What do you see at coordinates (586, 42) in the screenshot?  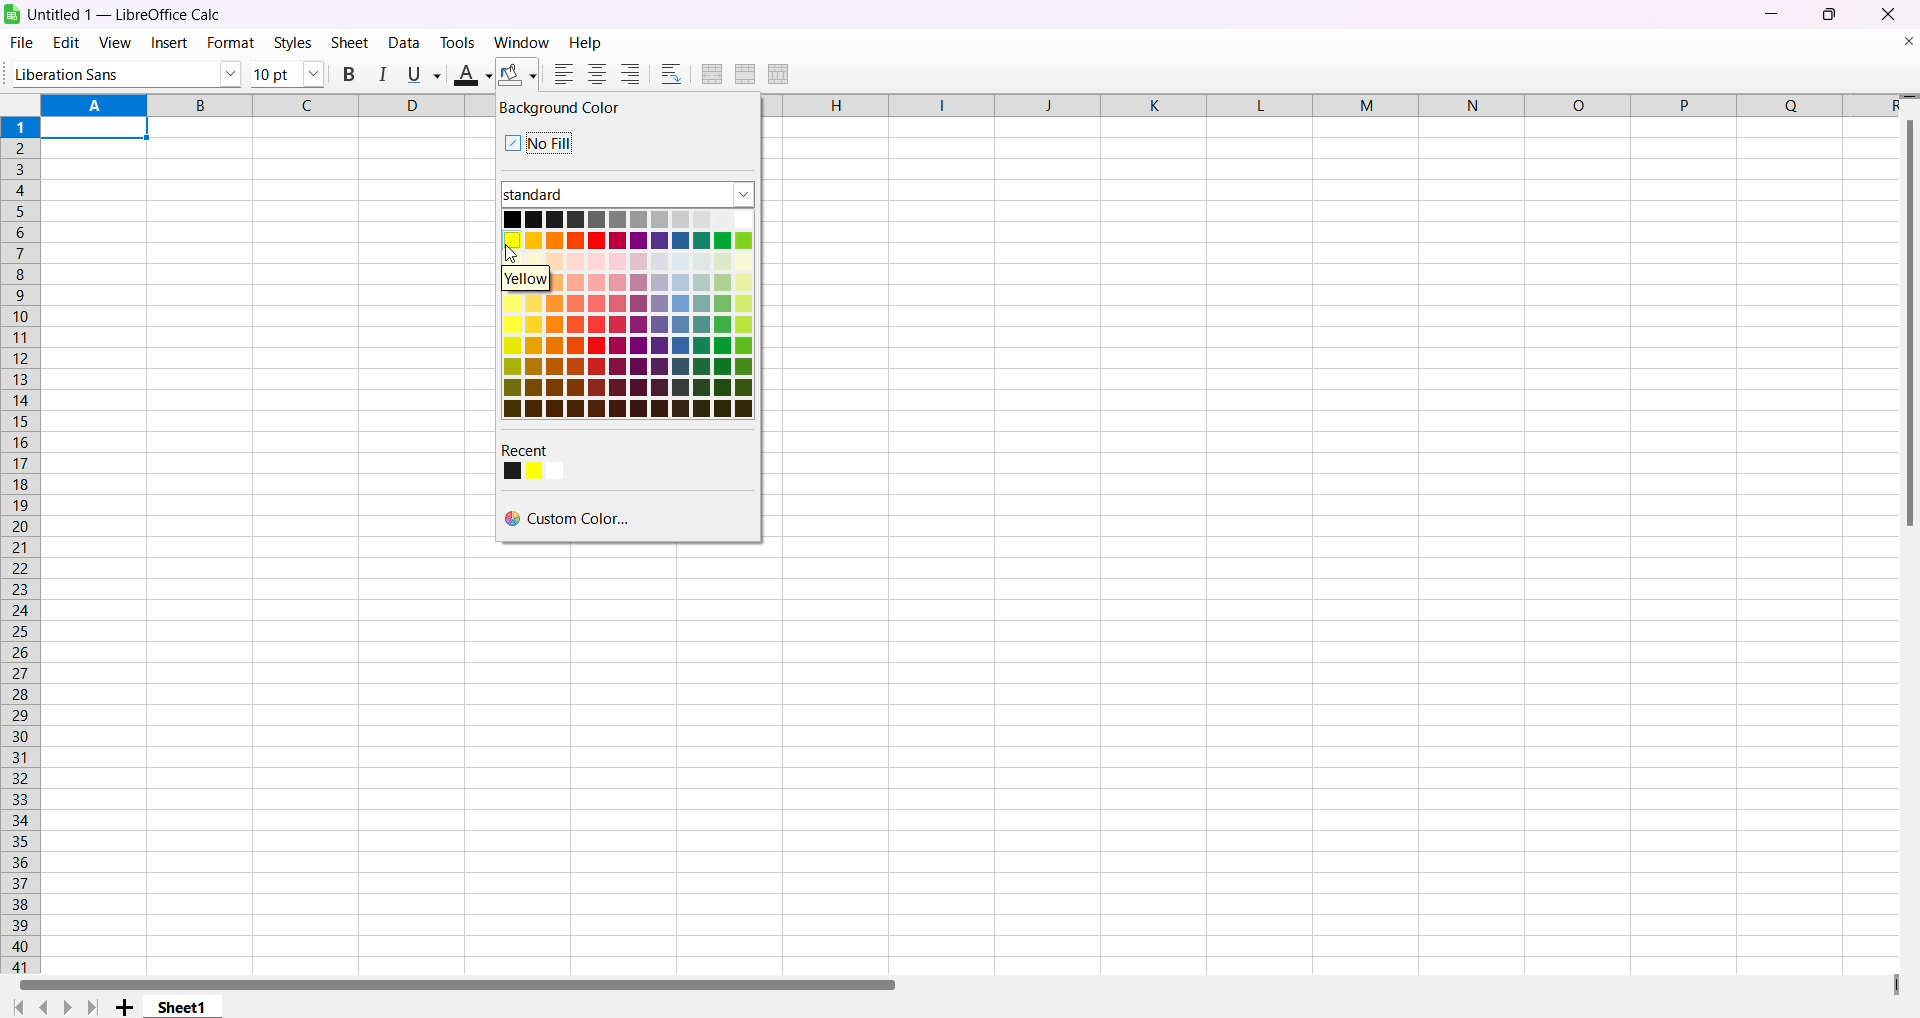 I see `help` at bounding box center [586, 42].